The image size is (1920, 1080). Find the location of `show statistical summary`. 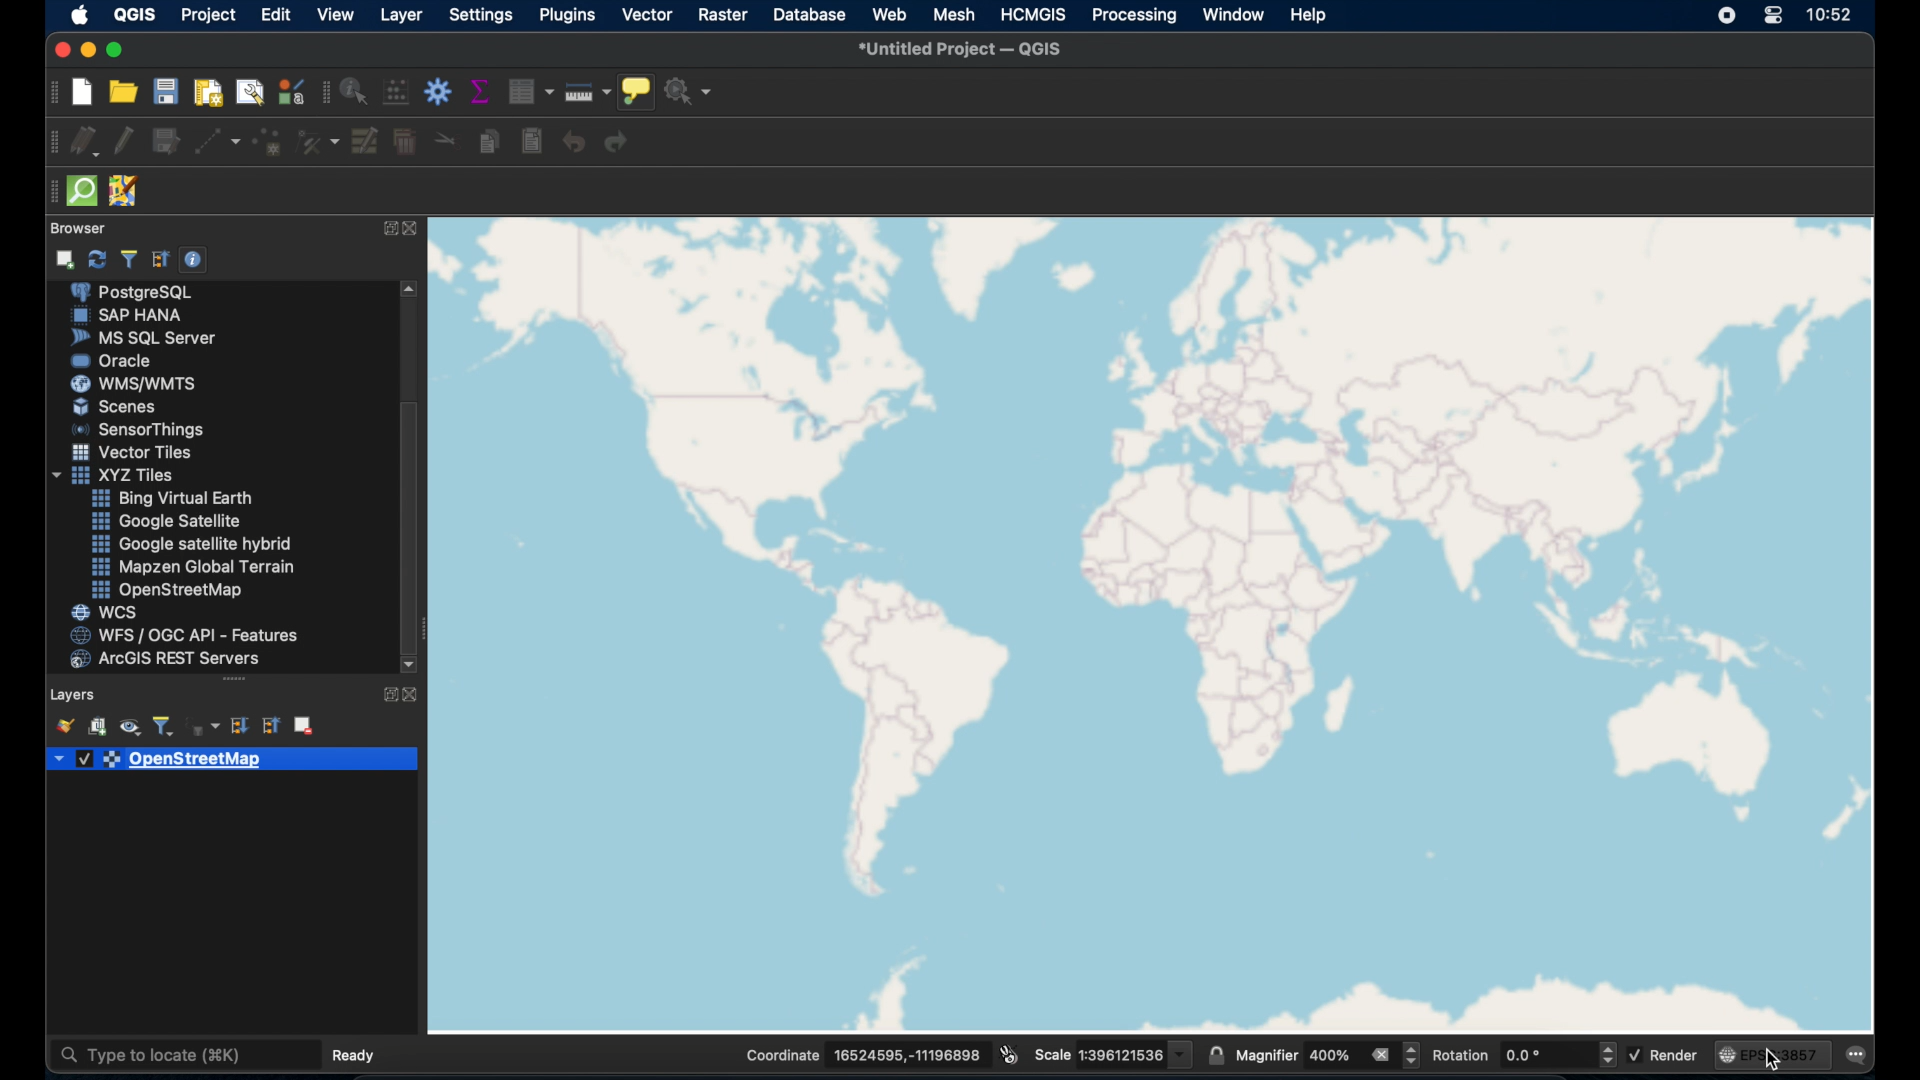

show statistical summary is located at coordinates (479, 92).